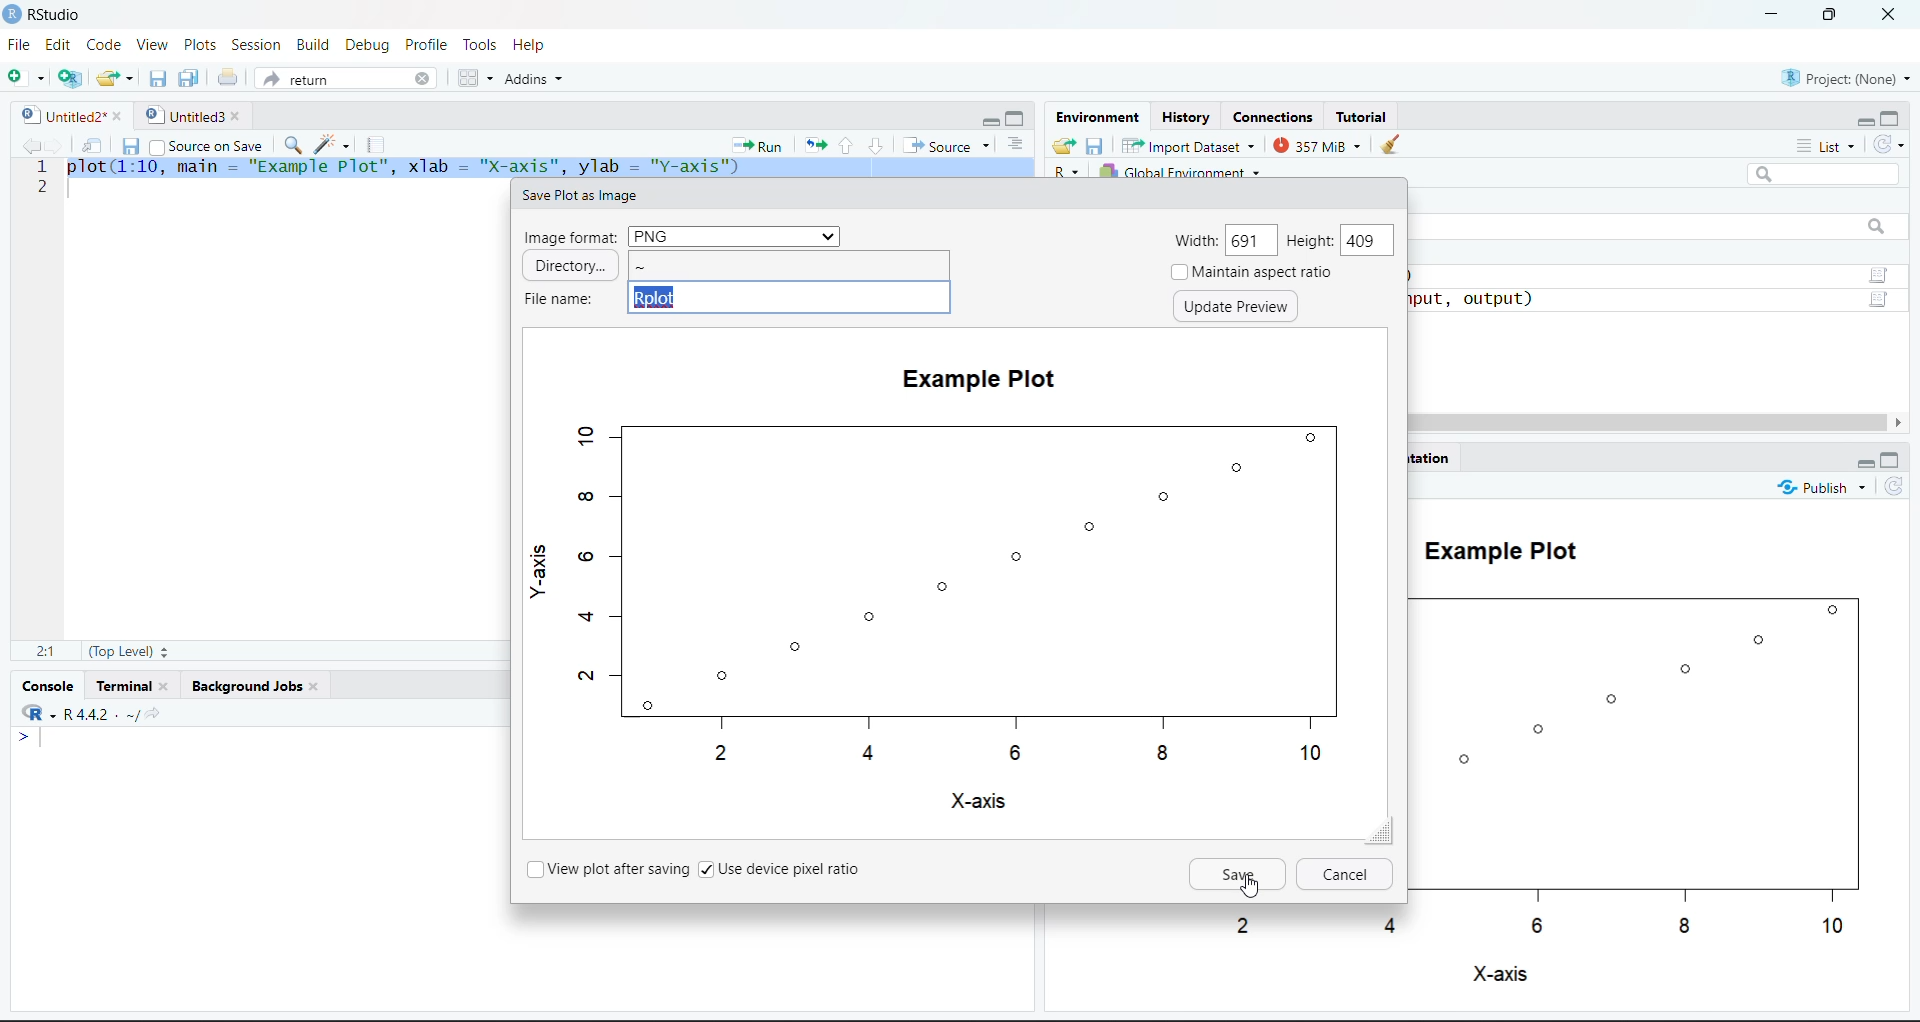  Describe the element at coordinates (1249, 887) in the screenshot. I see `Cursor` at that location.